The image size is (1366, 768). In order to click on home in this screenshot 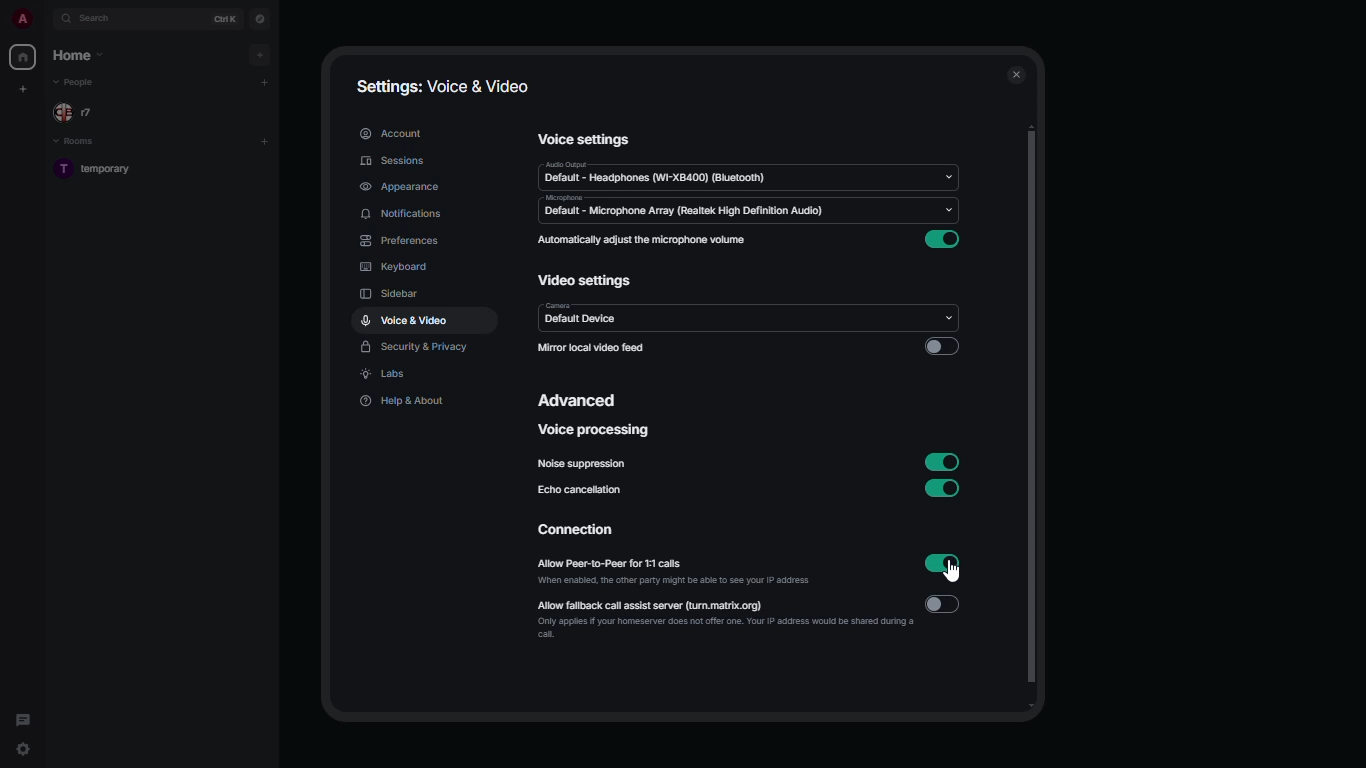, I will do `click(78, 55)`.